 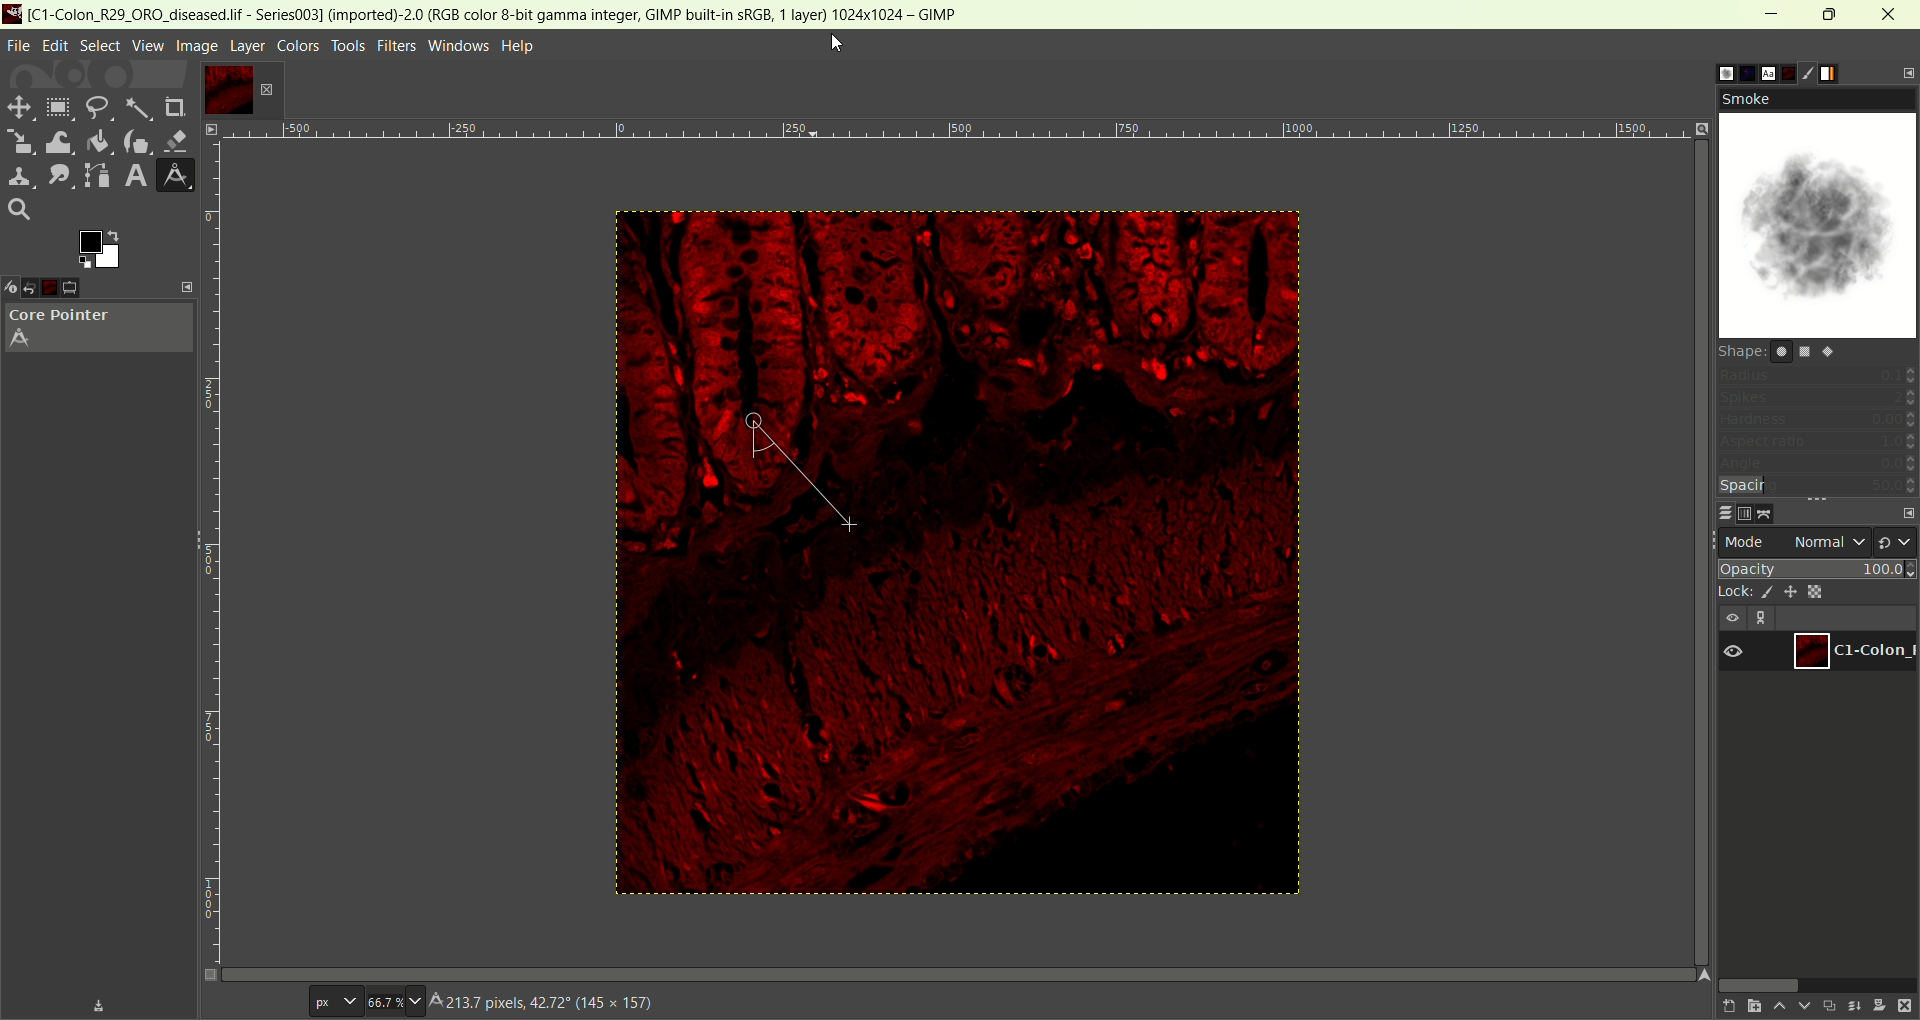 I want to click on mask layer, so click(x=1879, y=1007).